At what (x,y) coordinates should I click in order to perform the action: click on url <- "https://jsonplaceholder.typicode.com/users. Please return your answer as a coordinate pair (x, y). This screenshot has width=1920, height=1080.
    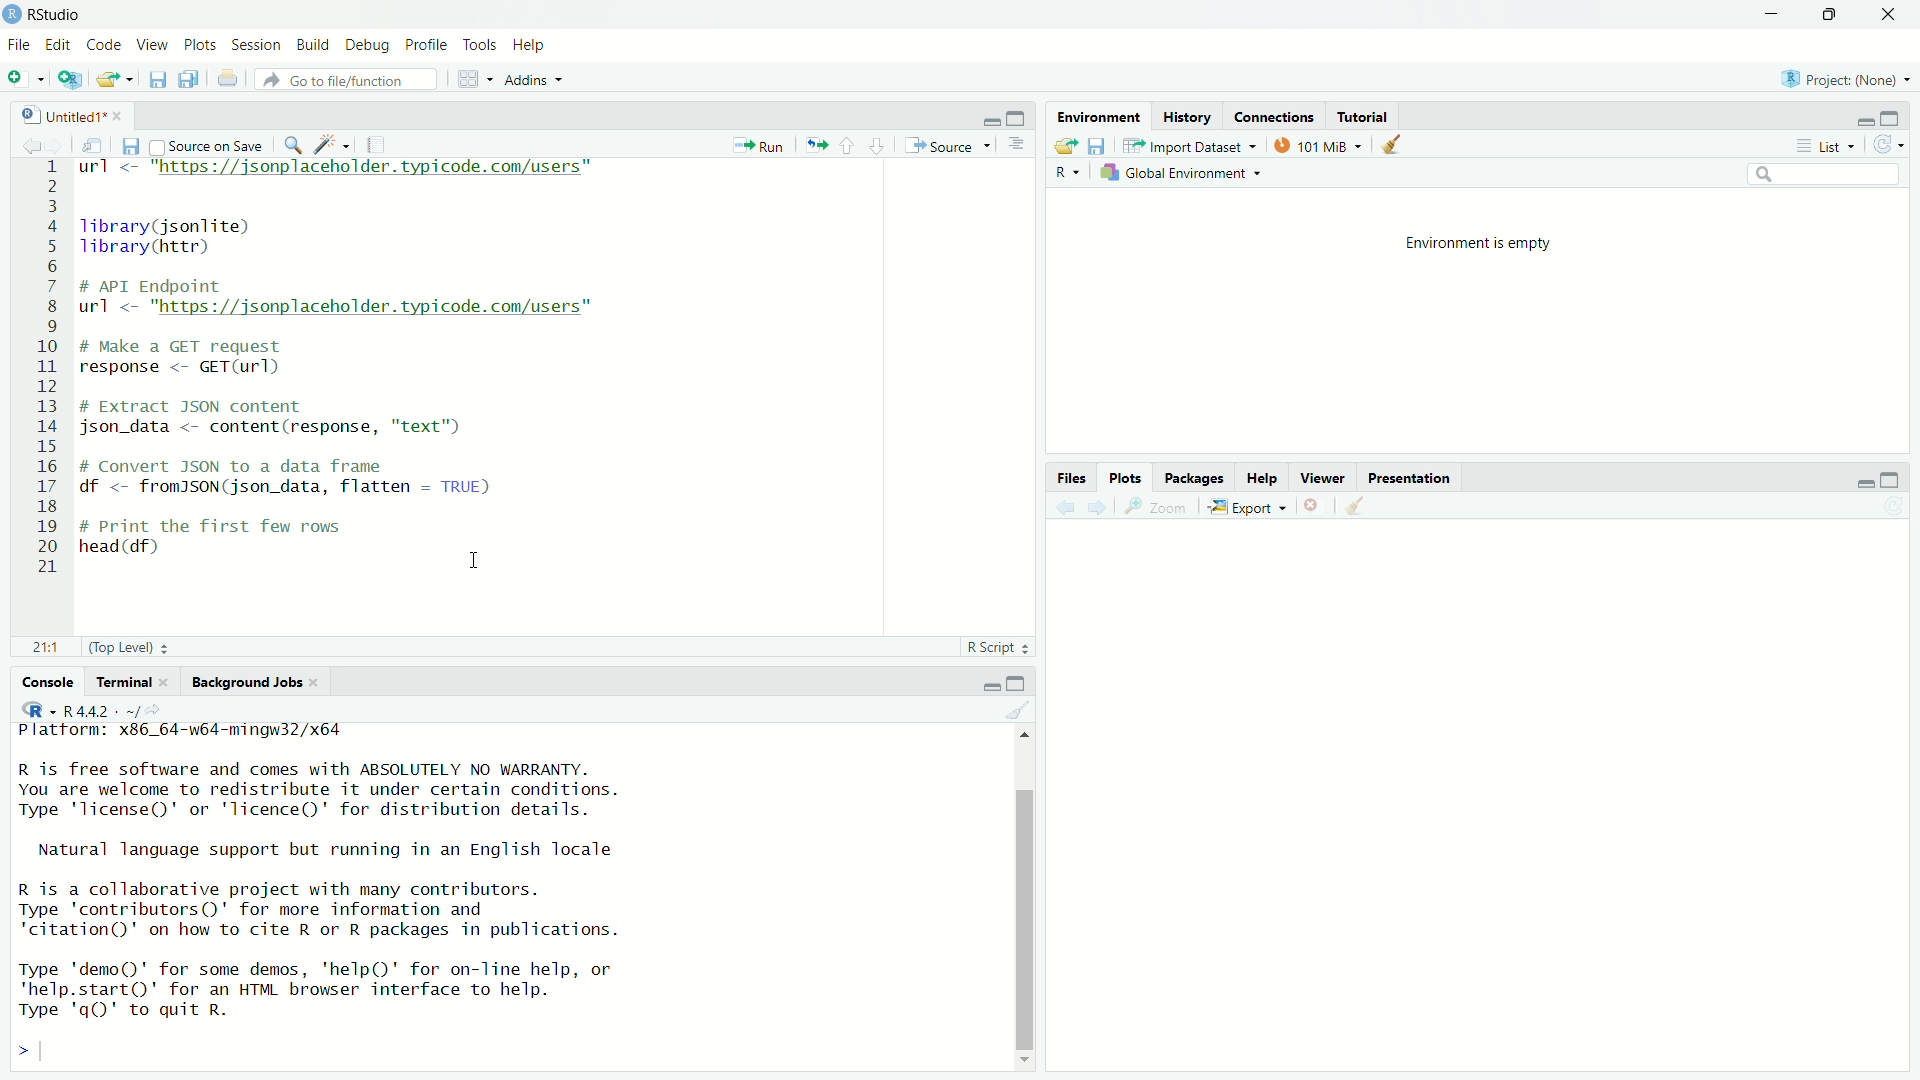
    Looking at the image, I should click on (342, 171).